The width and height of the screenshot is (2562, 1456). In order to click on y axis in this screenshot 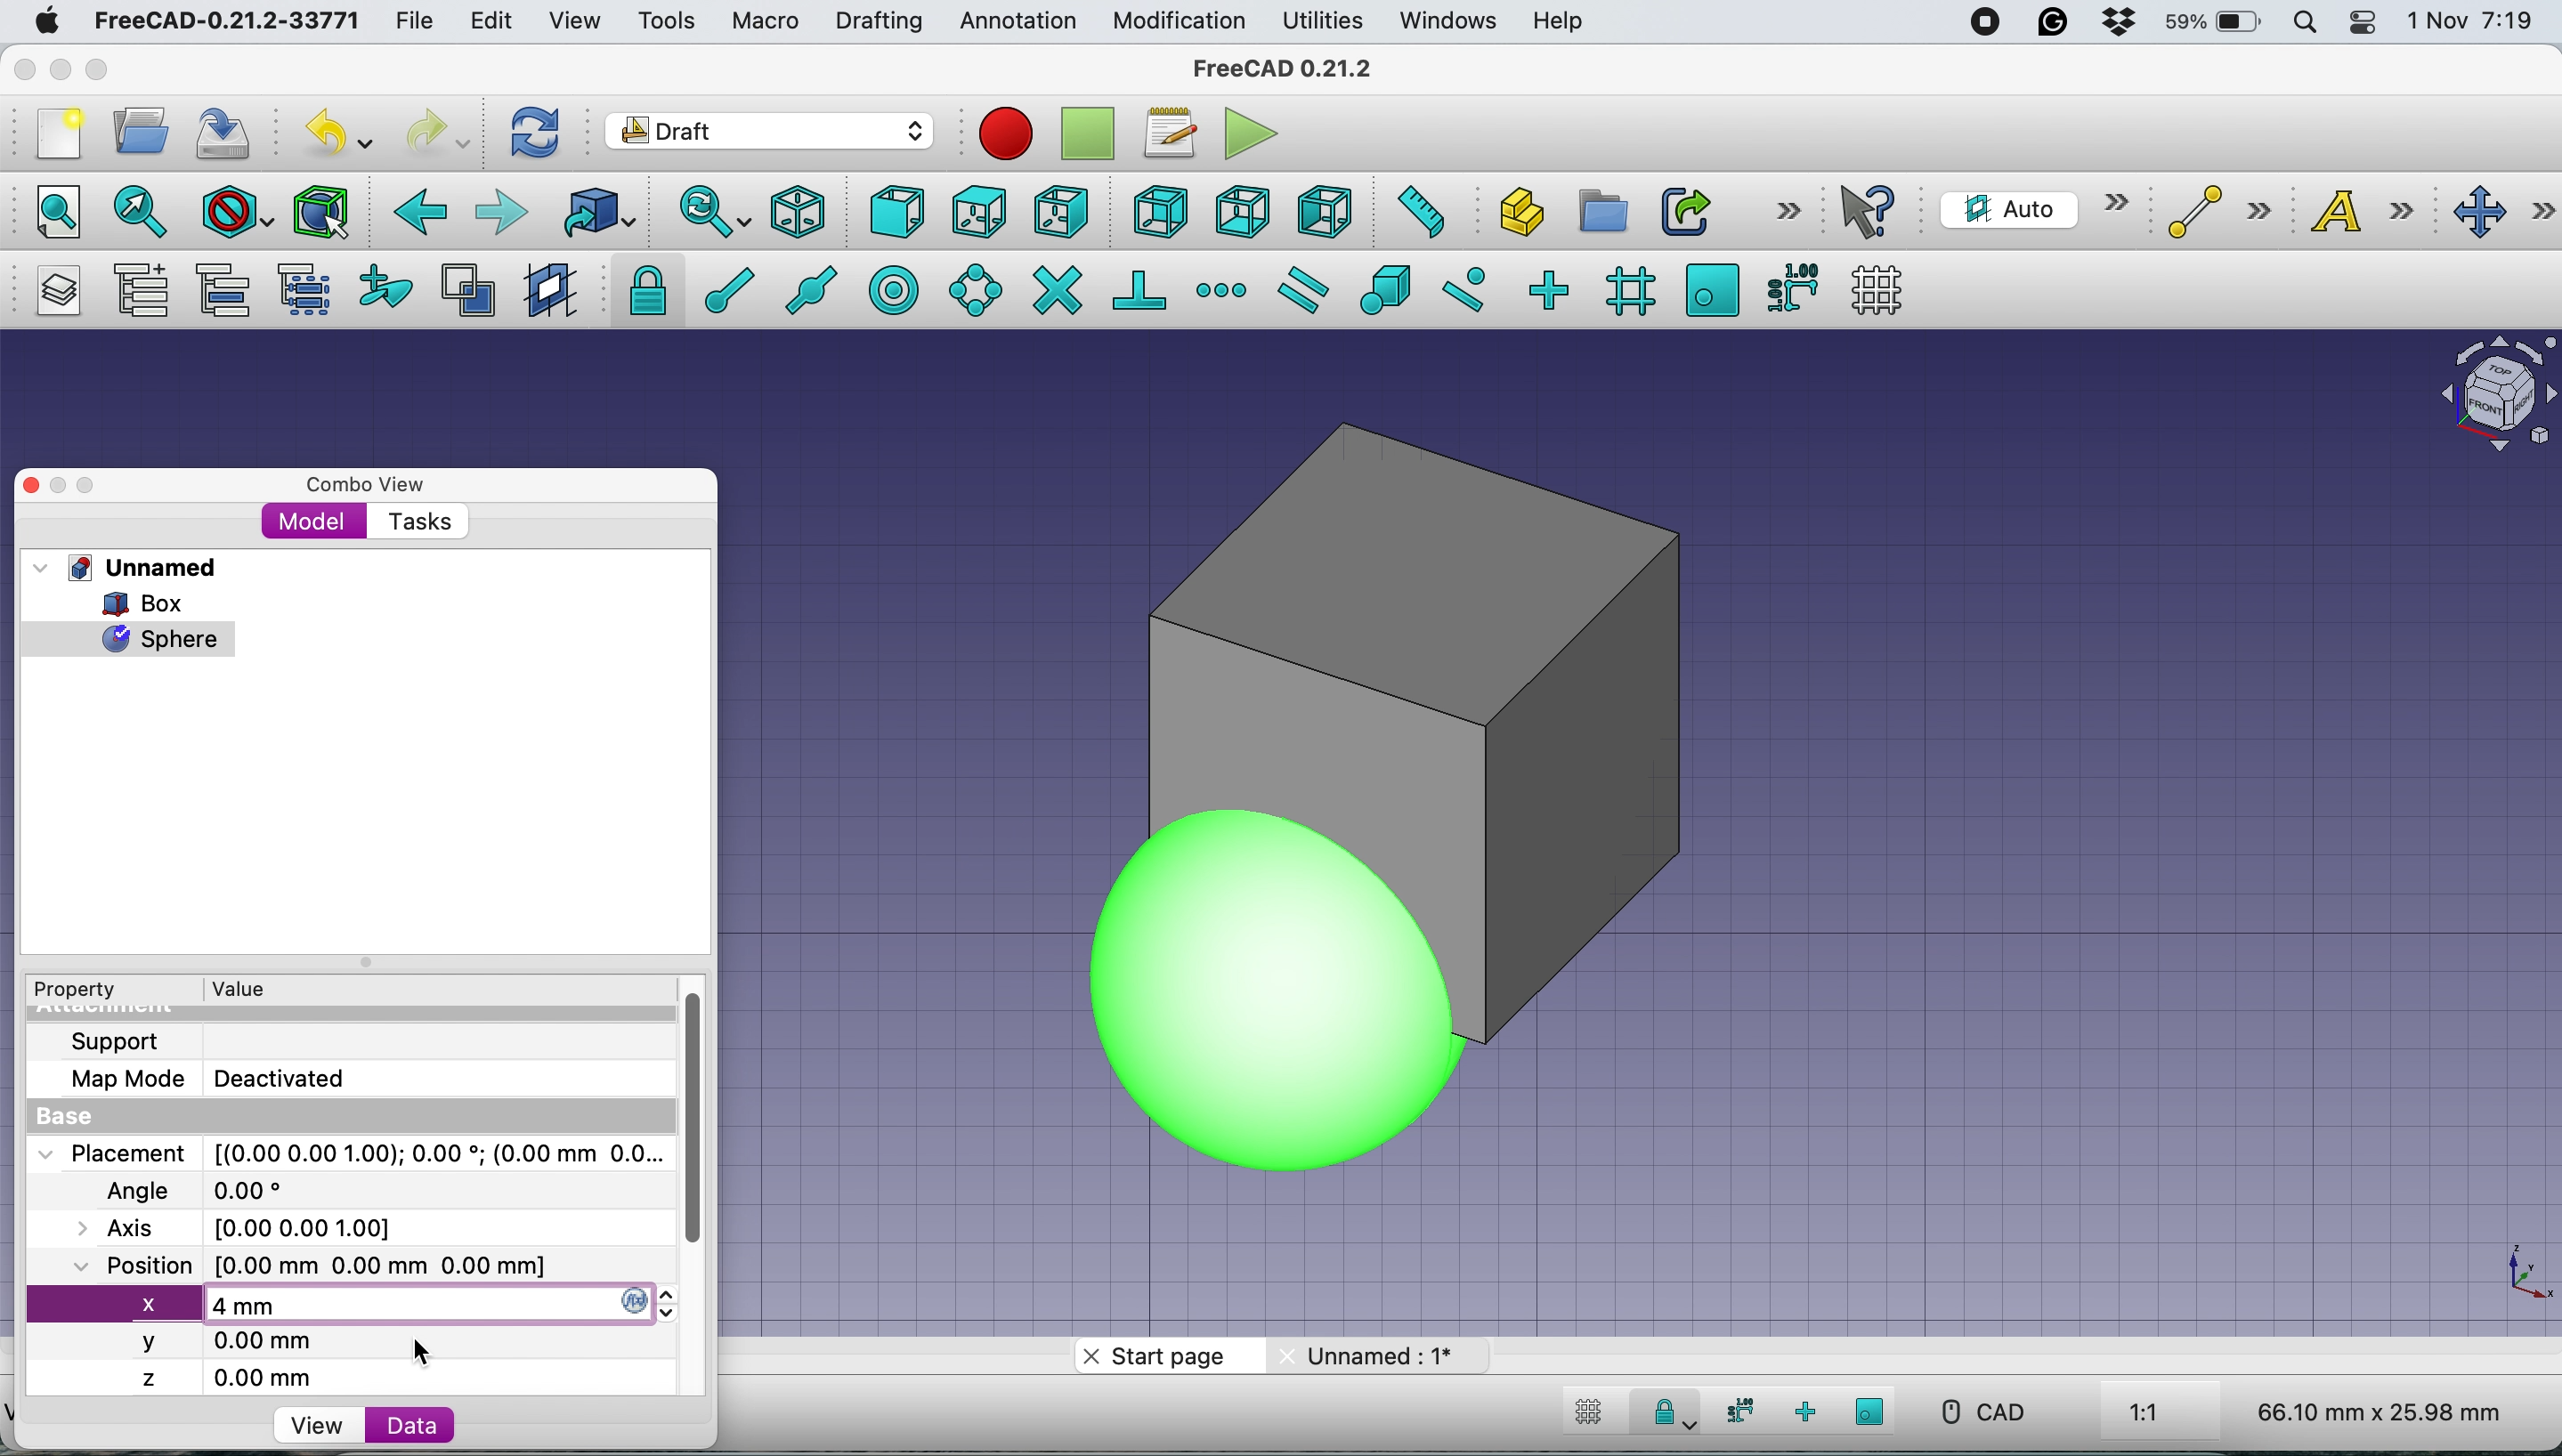, I will do `click(230, 1343)`.